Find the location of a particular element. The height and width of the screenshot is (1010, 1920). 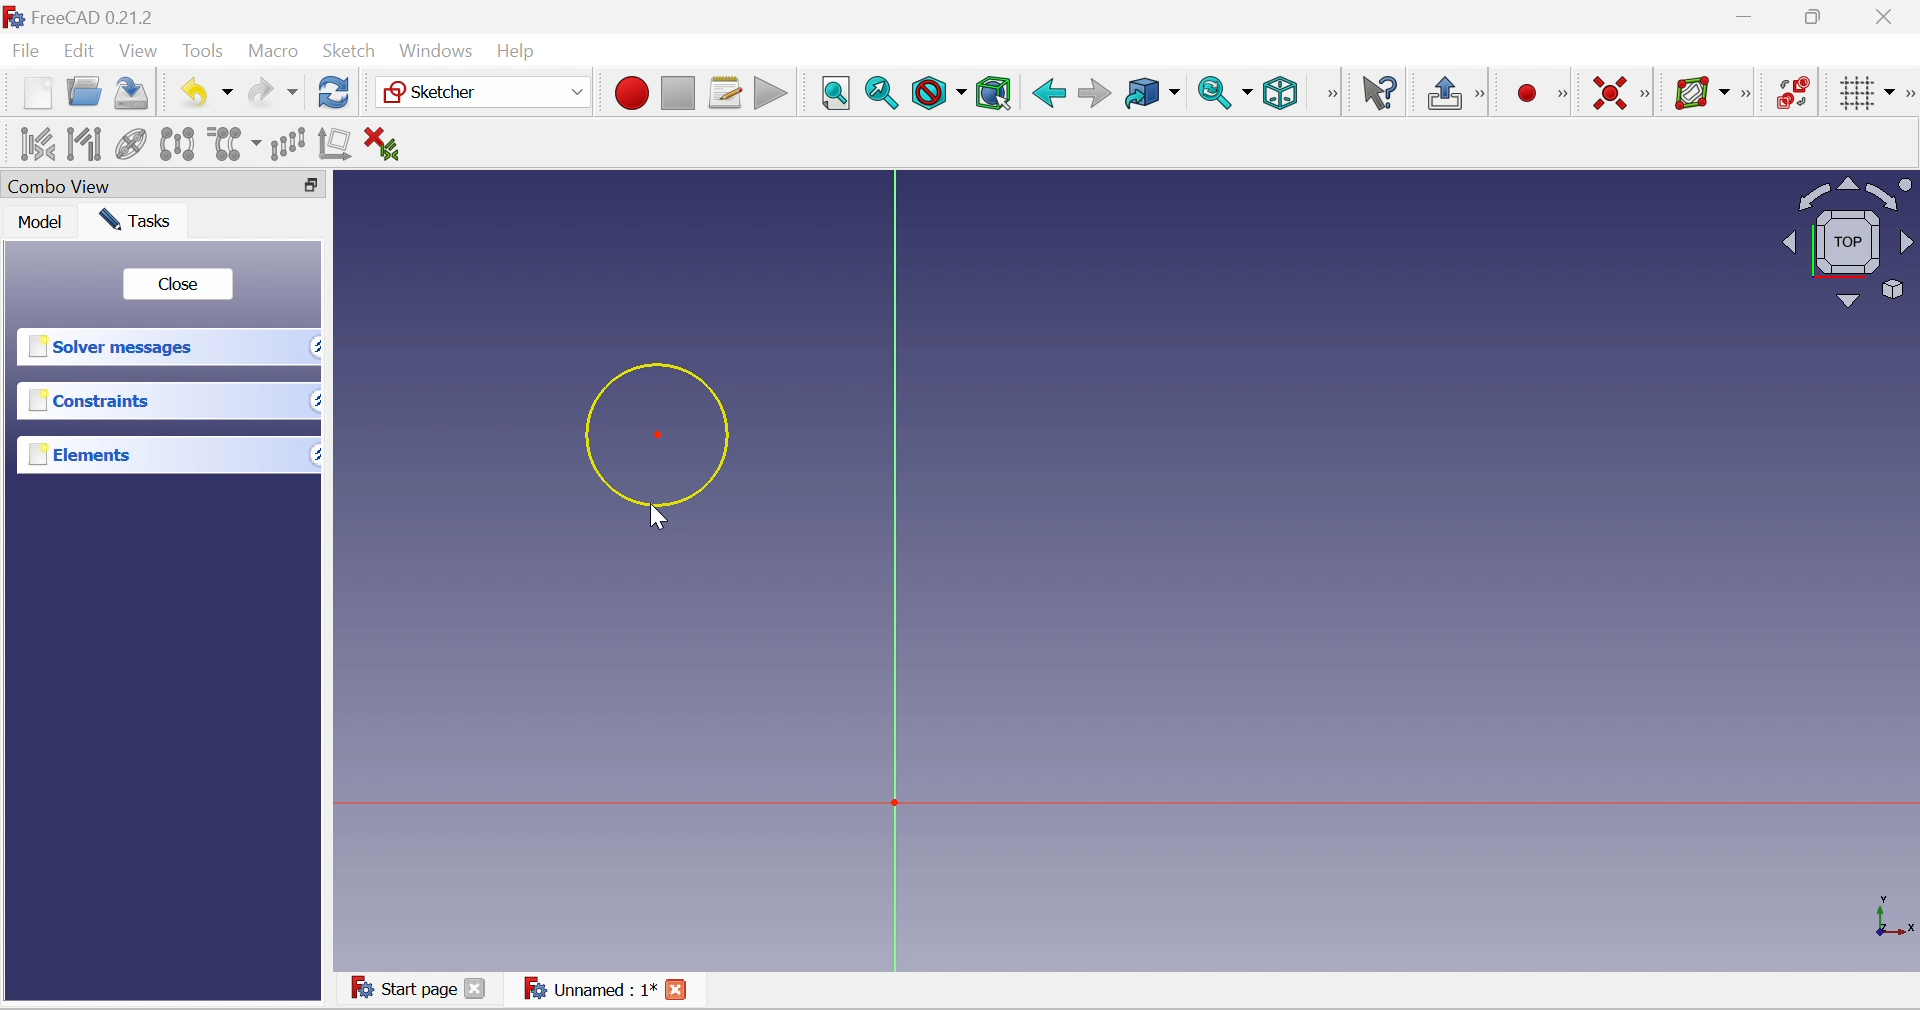

View is located at coordinates (138, 50).